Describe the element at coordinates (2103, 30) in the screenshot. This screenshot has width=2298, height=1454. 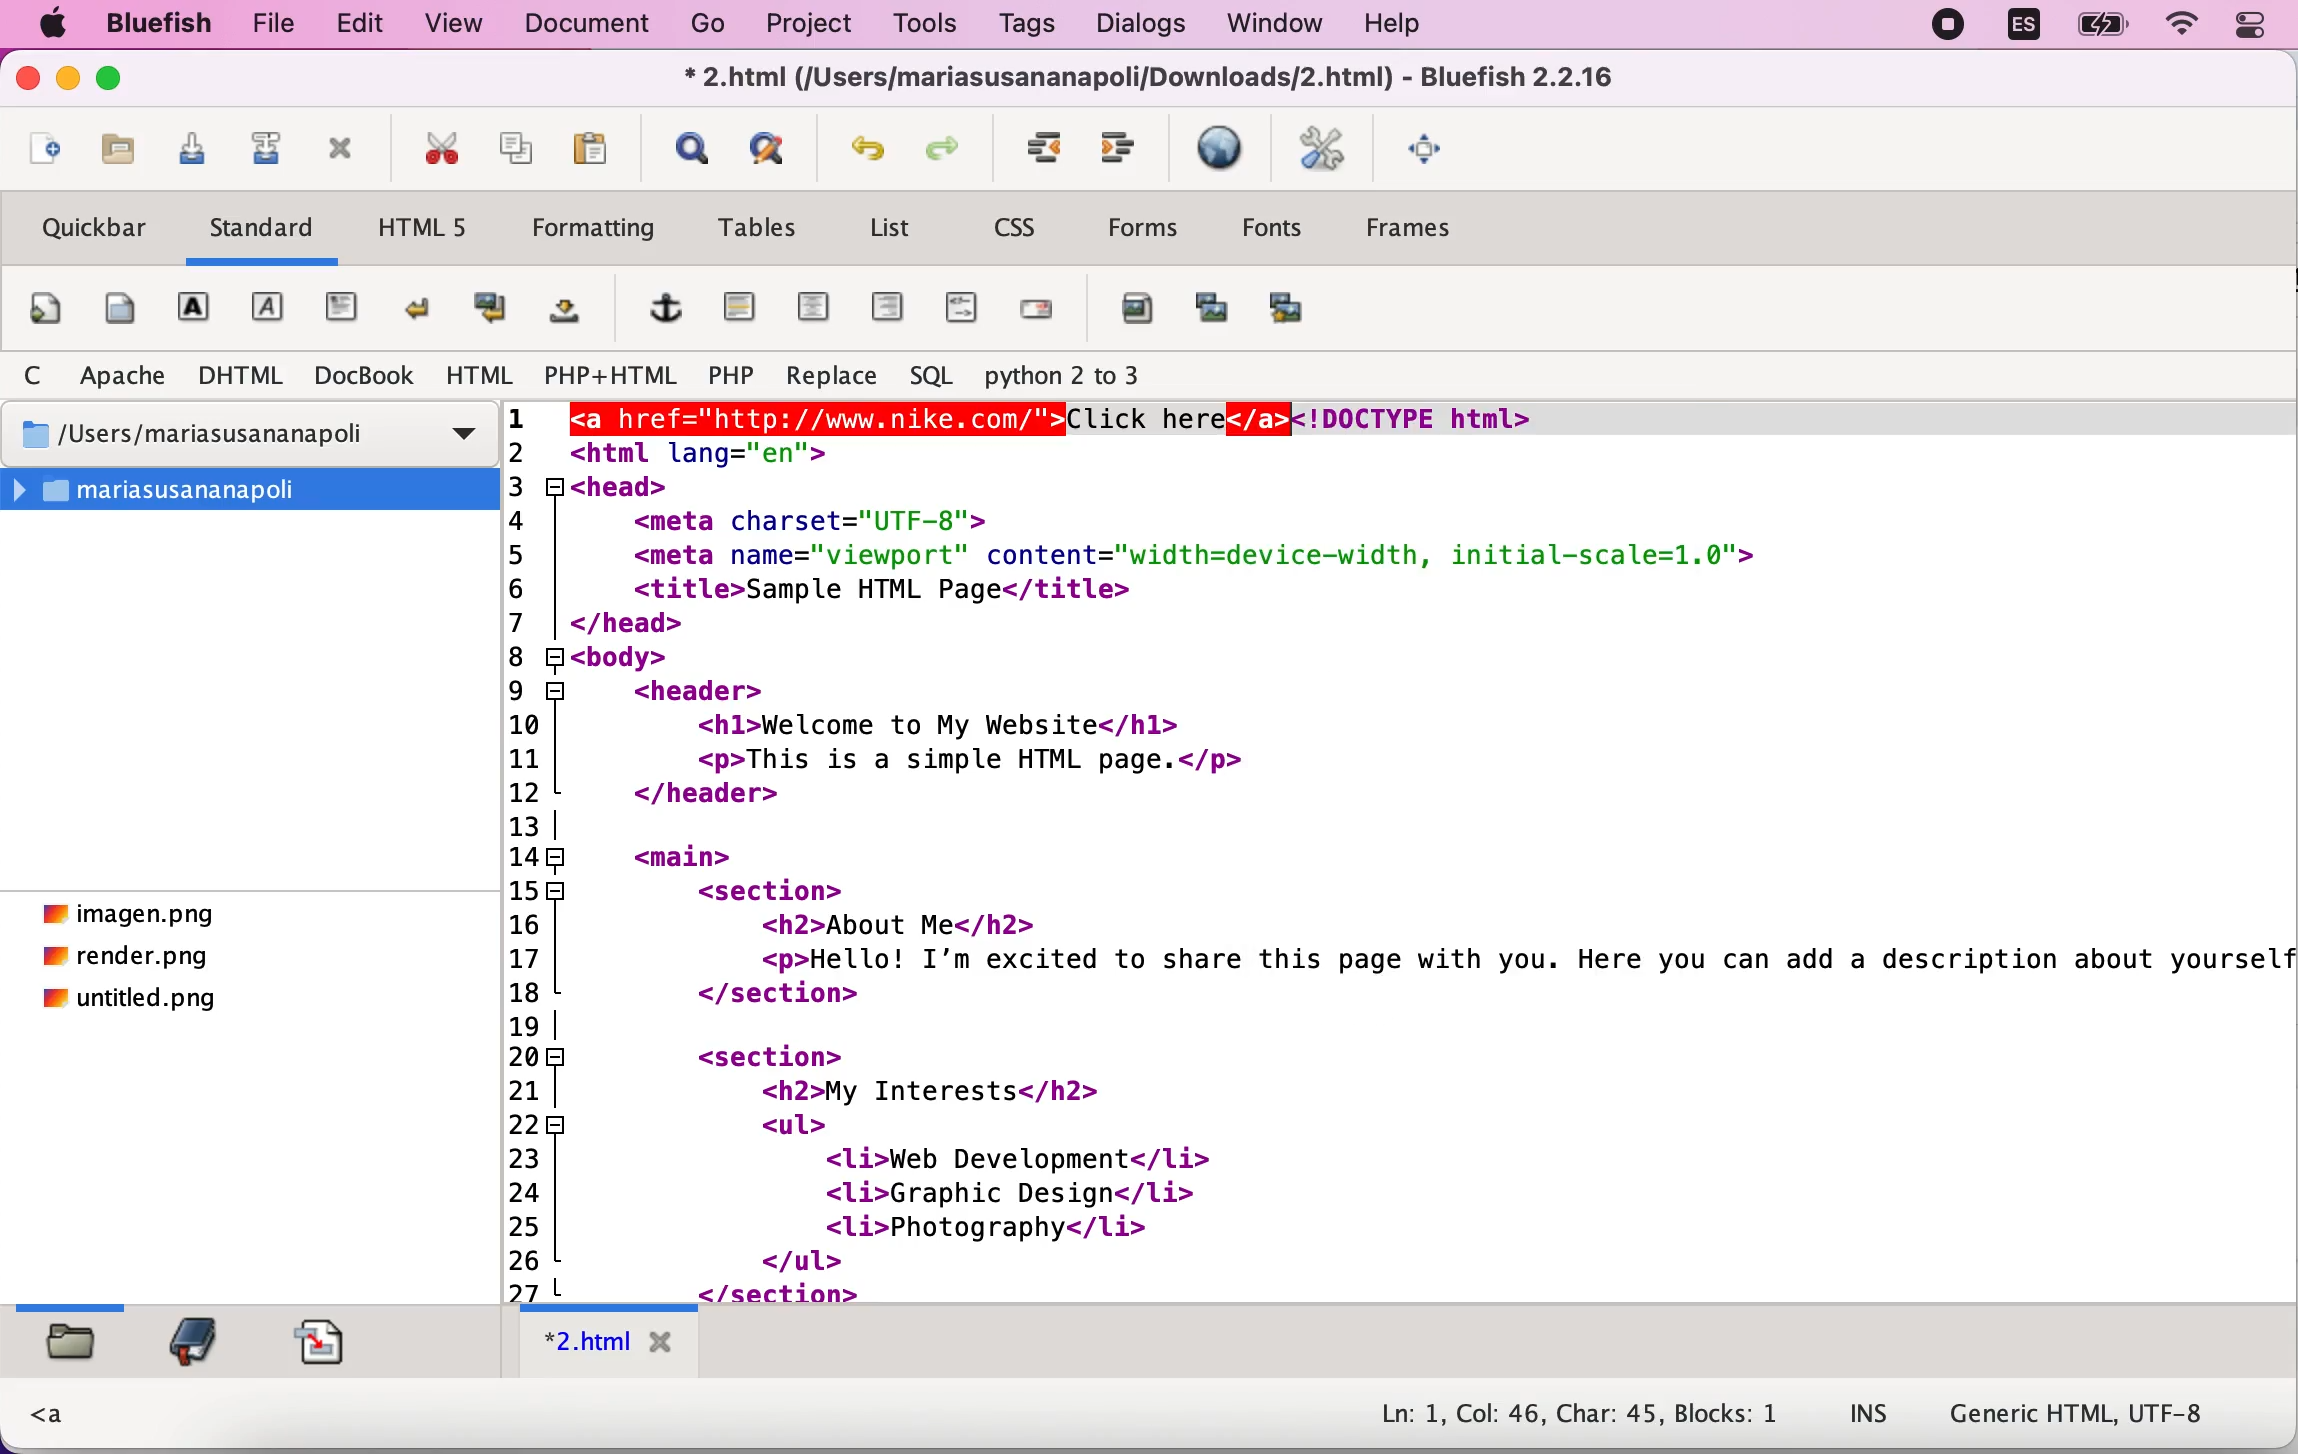
I see `battery` at that location.